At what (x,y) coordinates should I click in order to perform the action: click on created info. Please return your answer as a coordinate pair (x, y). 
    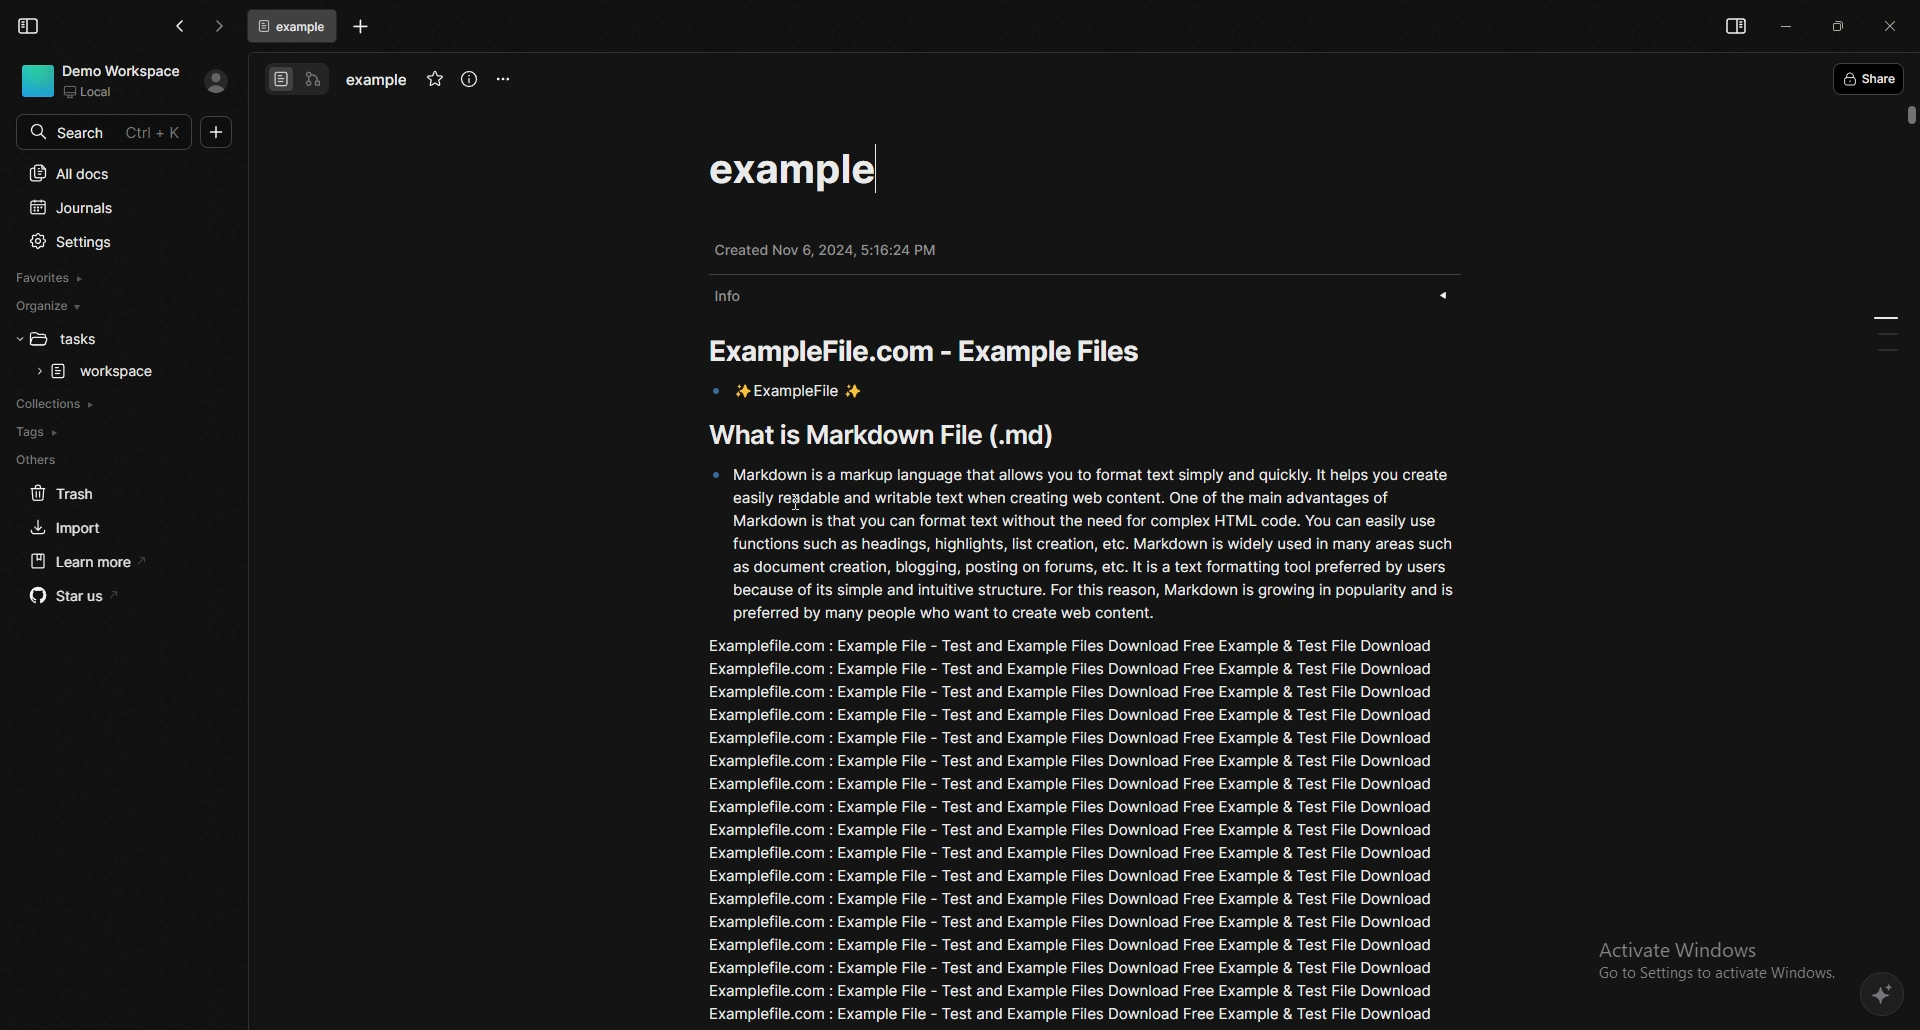
    Looking at the image, I should click on (828, 249).